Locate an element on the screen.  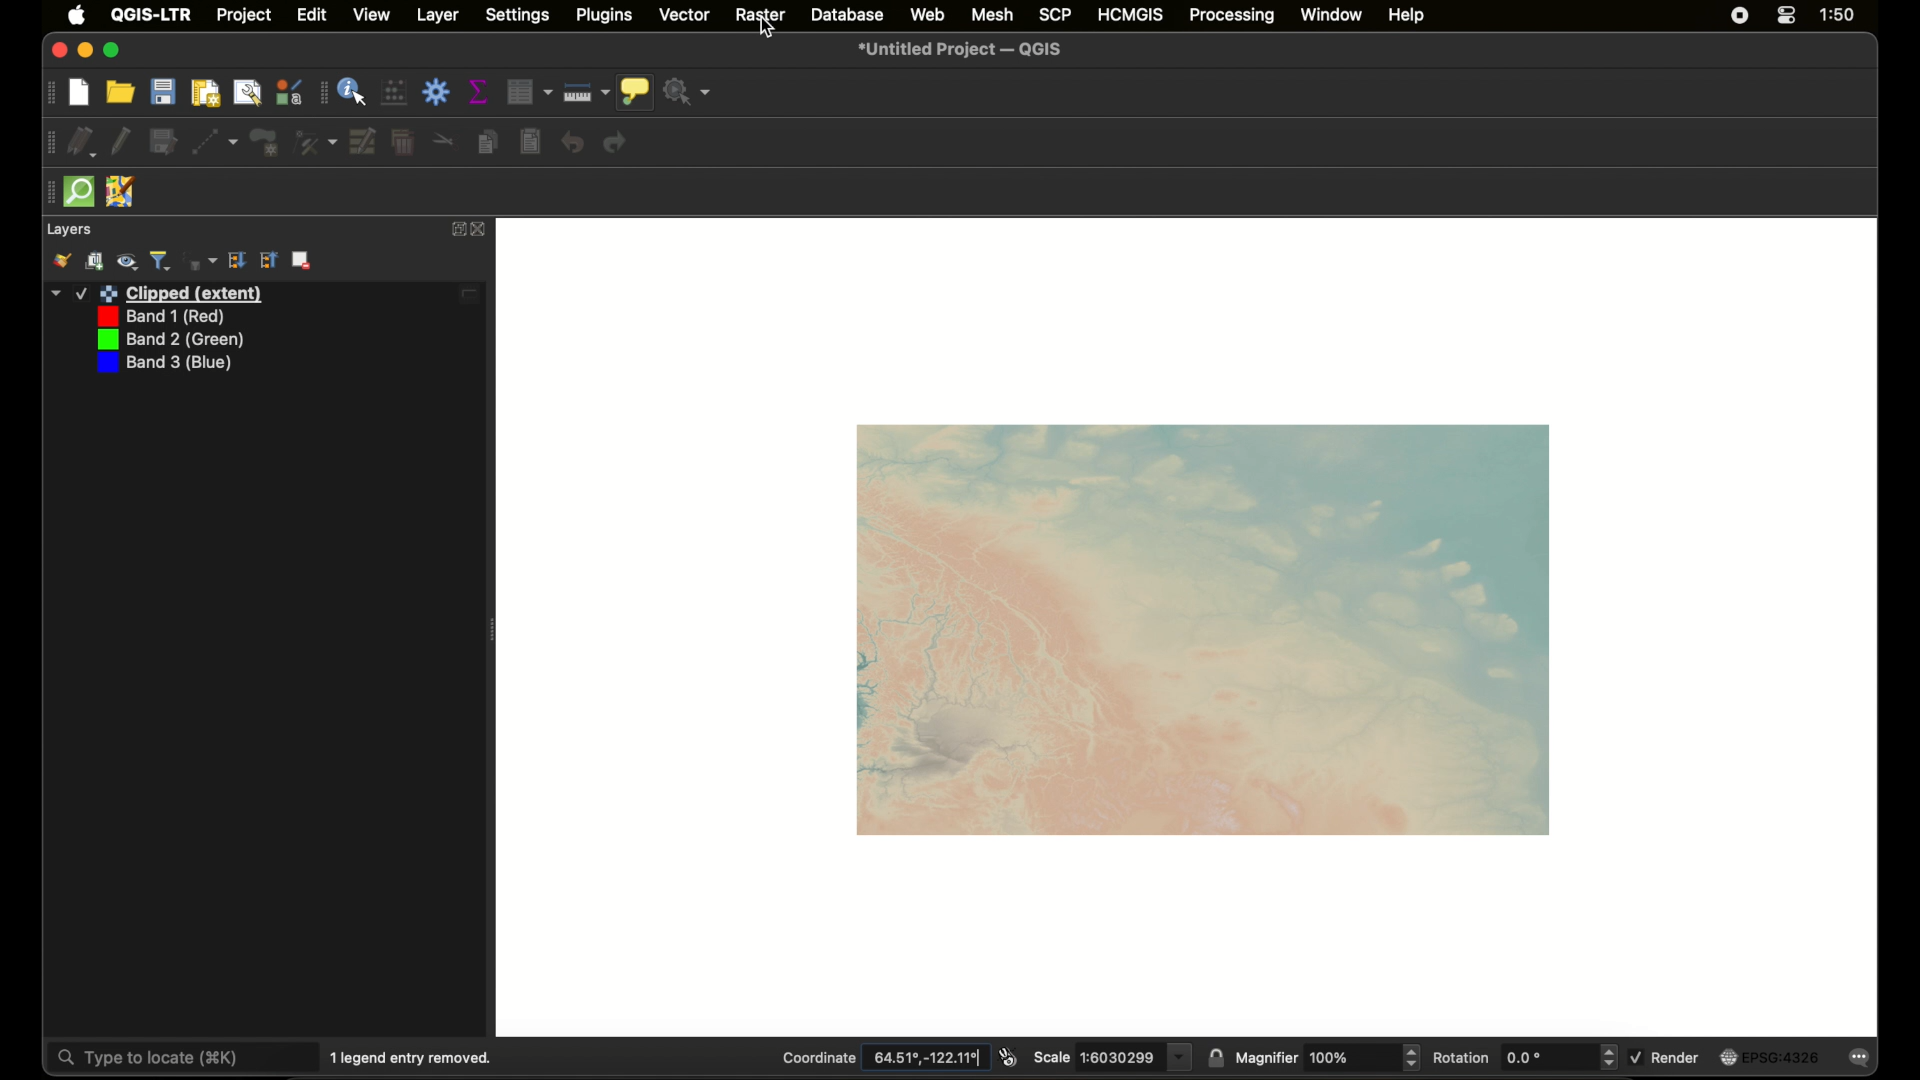
add group is located at coordinates (95, 261).